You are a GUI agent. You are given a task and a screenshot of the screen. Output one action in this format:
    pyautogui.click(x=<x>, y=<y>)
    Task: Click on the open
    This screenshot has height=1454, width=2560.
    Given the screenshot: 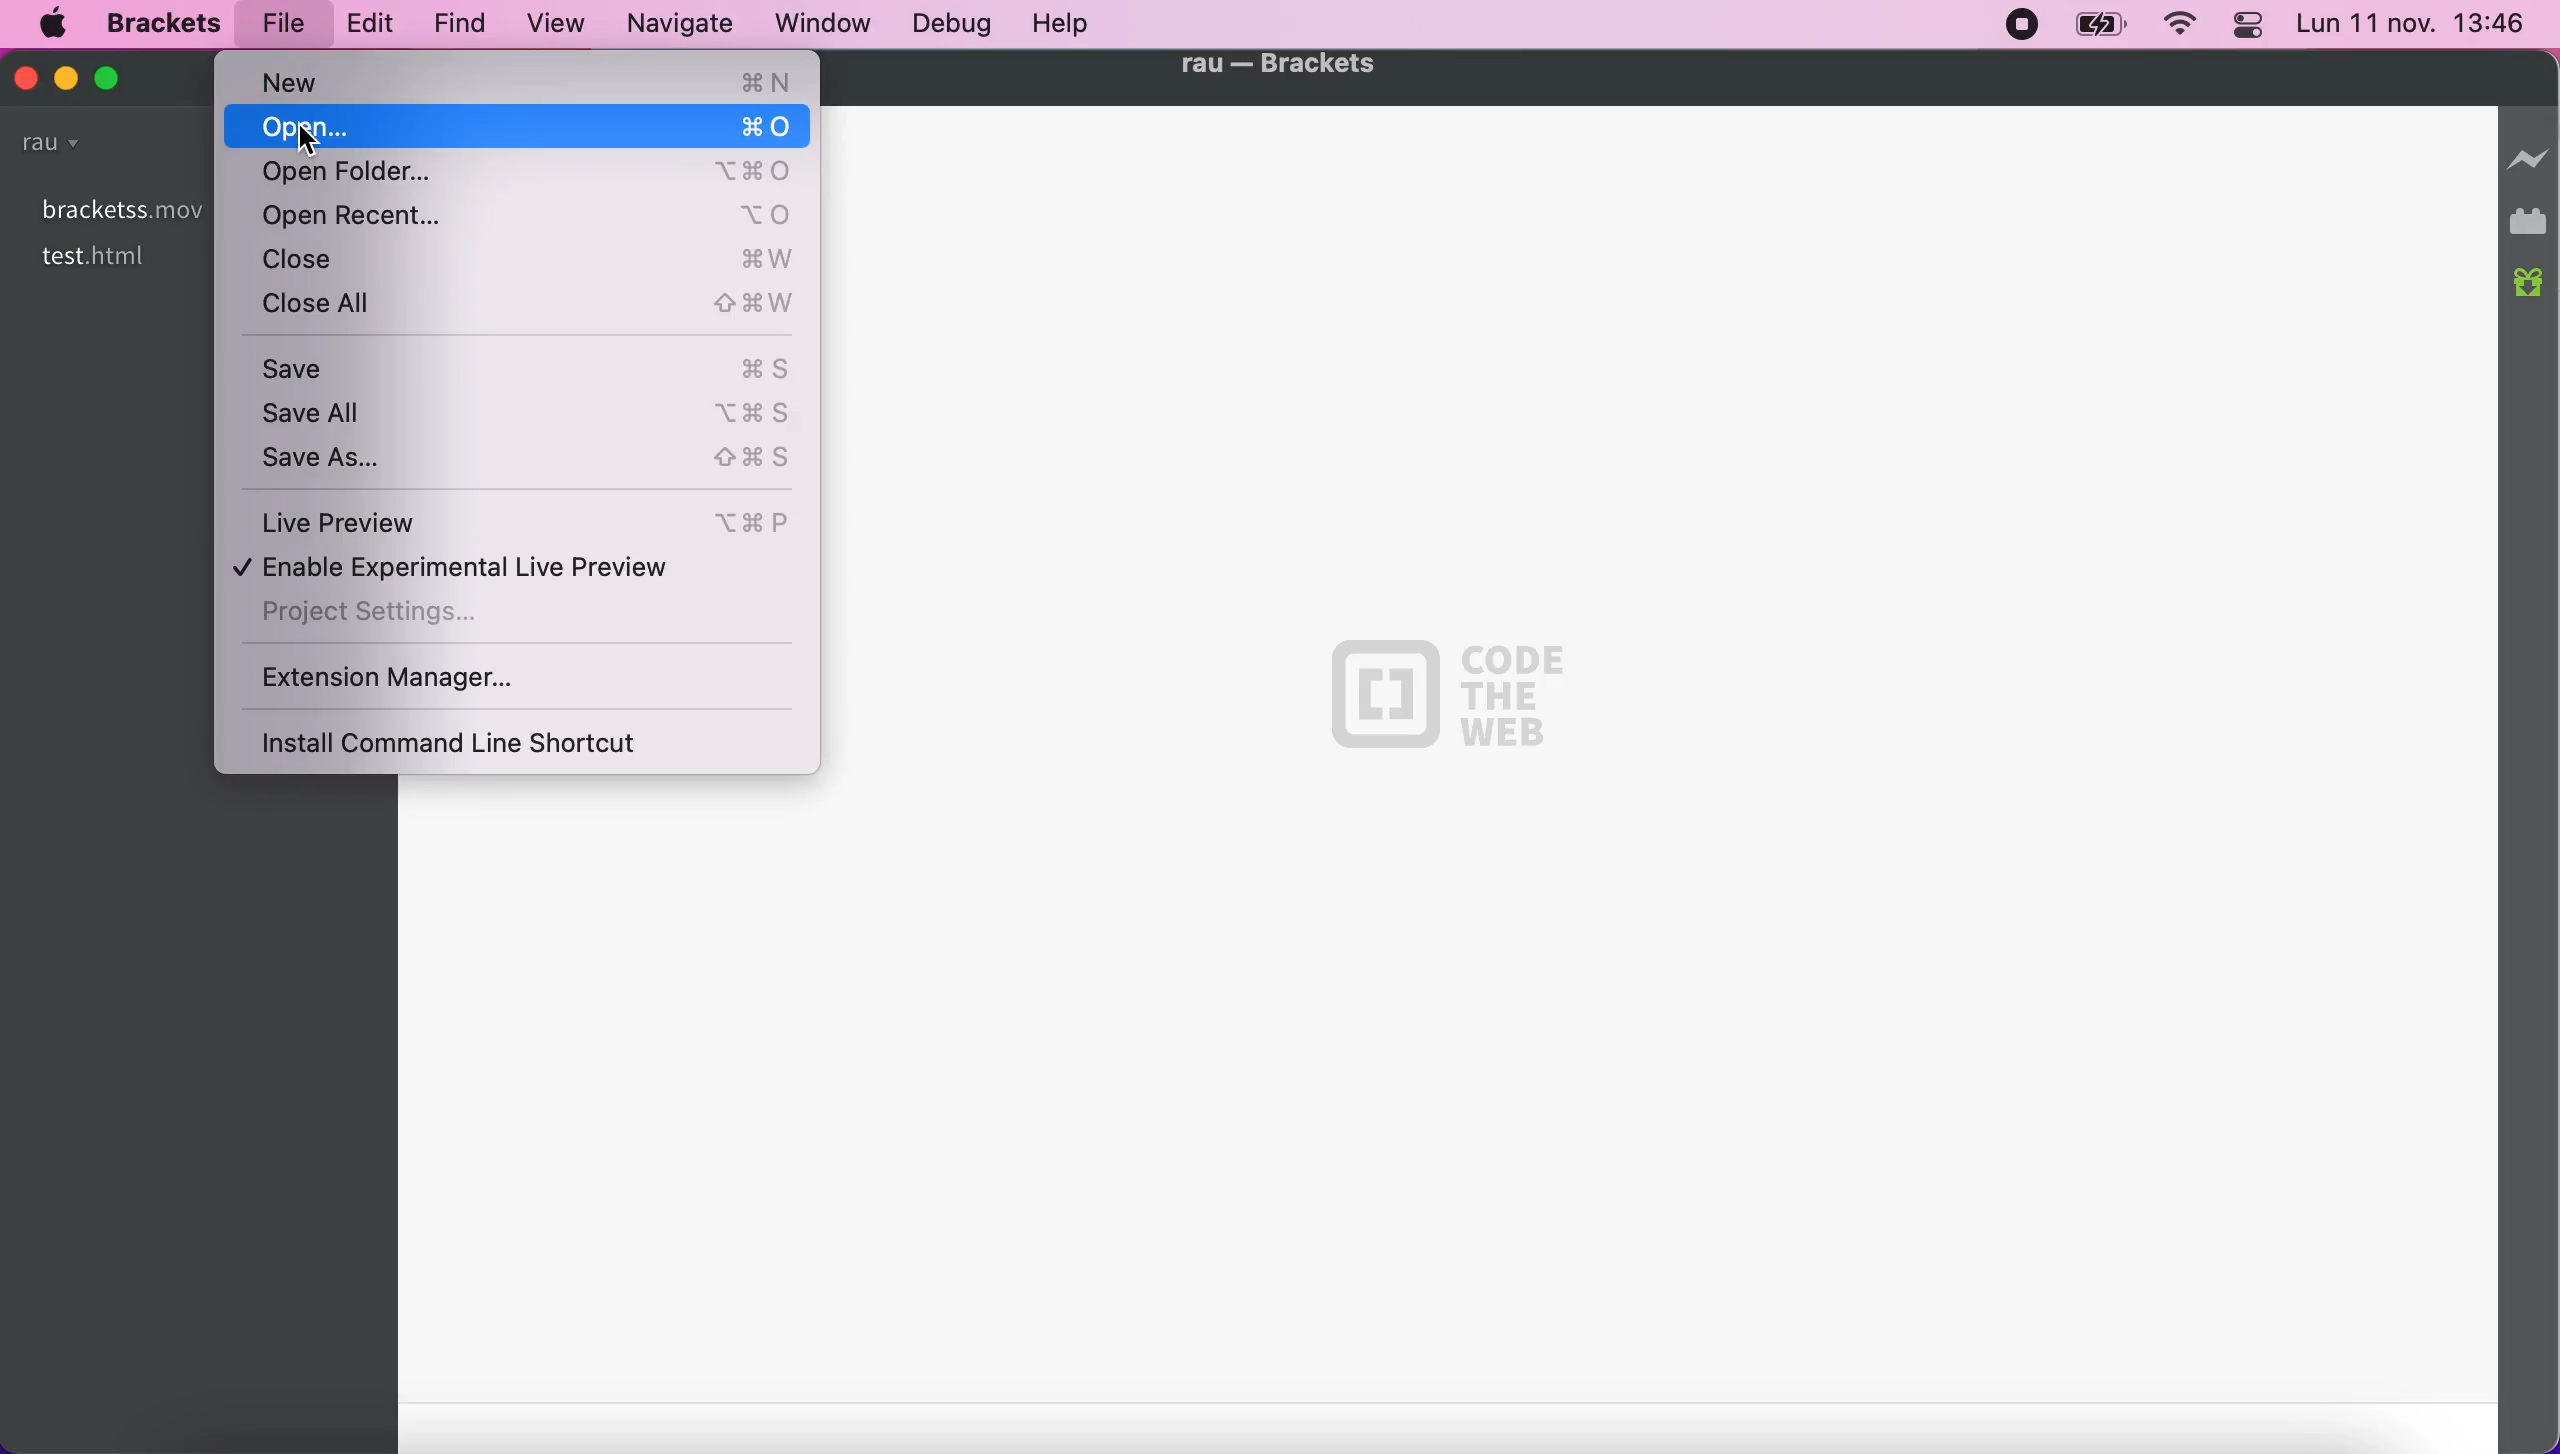 What is the action you would take?
    pyautogui.click(x=251, y=127)
    